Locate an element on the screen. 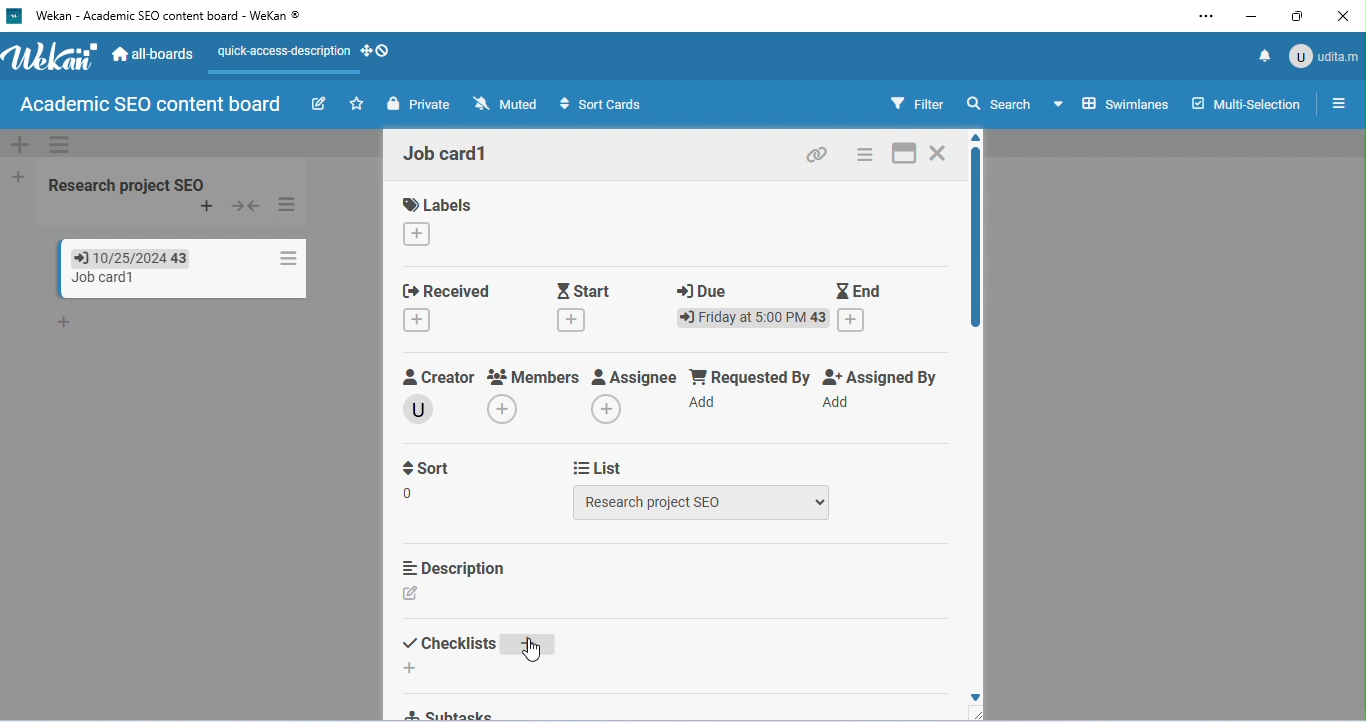  add swimlane is located at coordinates (17, 145).